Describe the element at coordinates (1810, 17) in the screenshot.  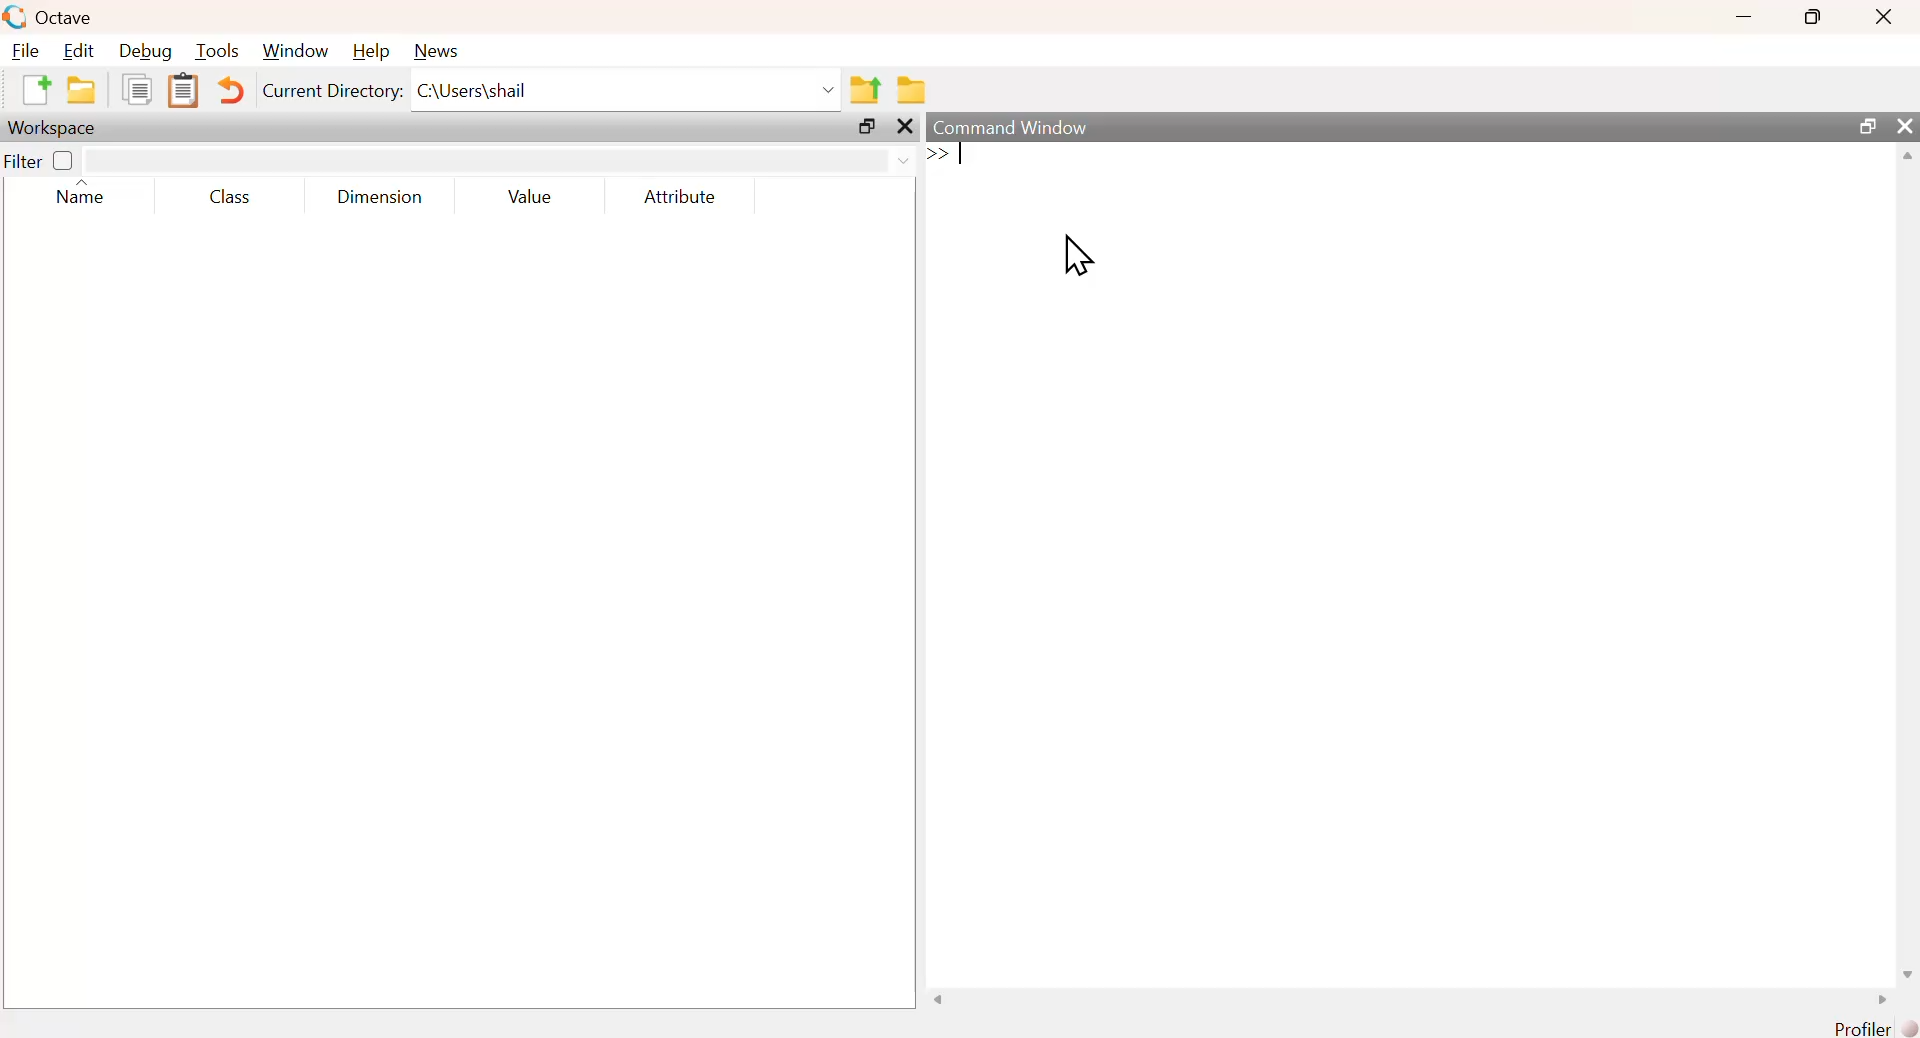
I see `maximize` at that location.